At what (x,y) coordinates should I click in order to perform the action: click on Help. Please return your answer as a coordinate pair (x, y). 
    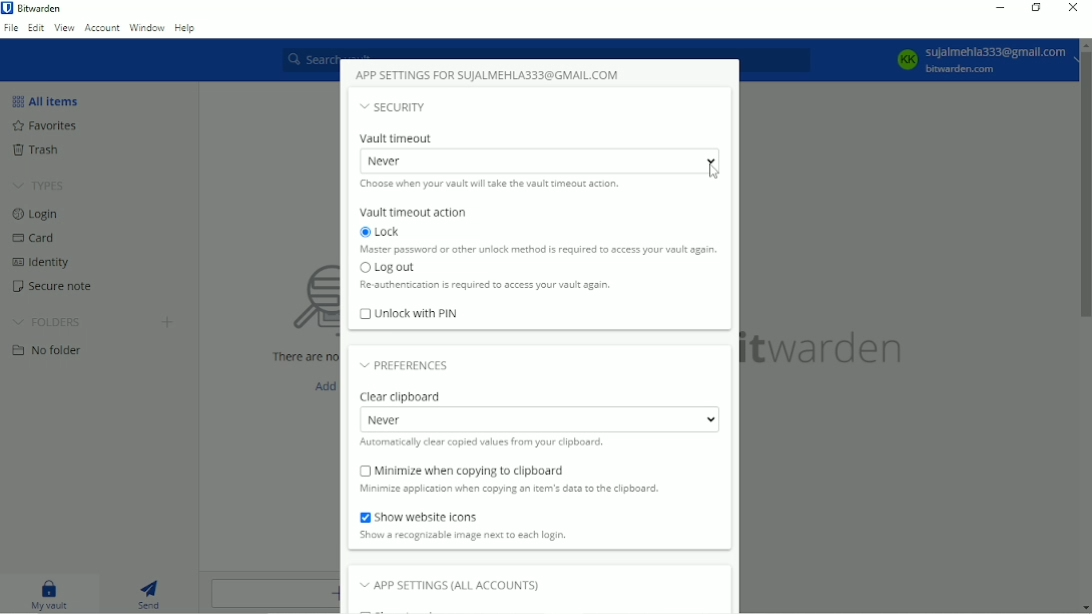
    Looking at the image, I should click on (186, 27).